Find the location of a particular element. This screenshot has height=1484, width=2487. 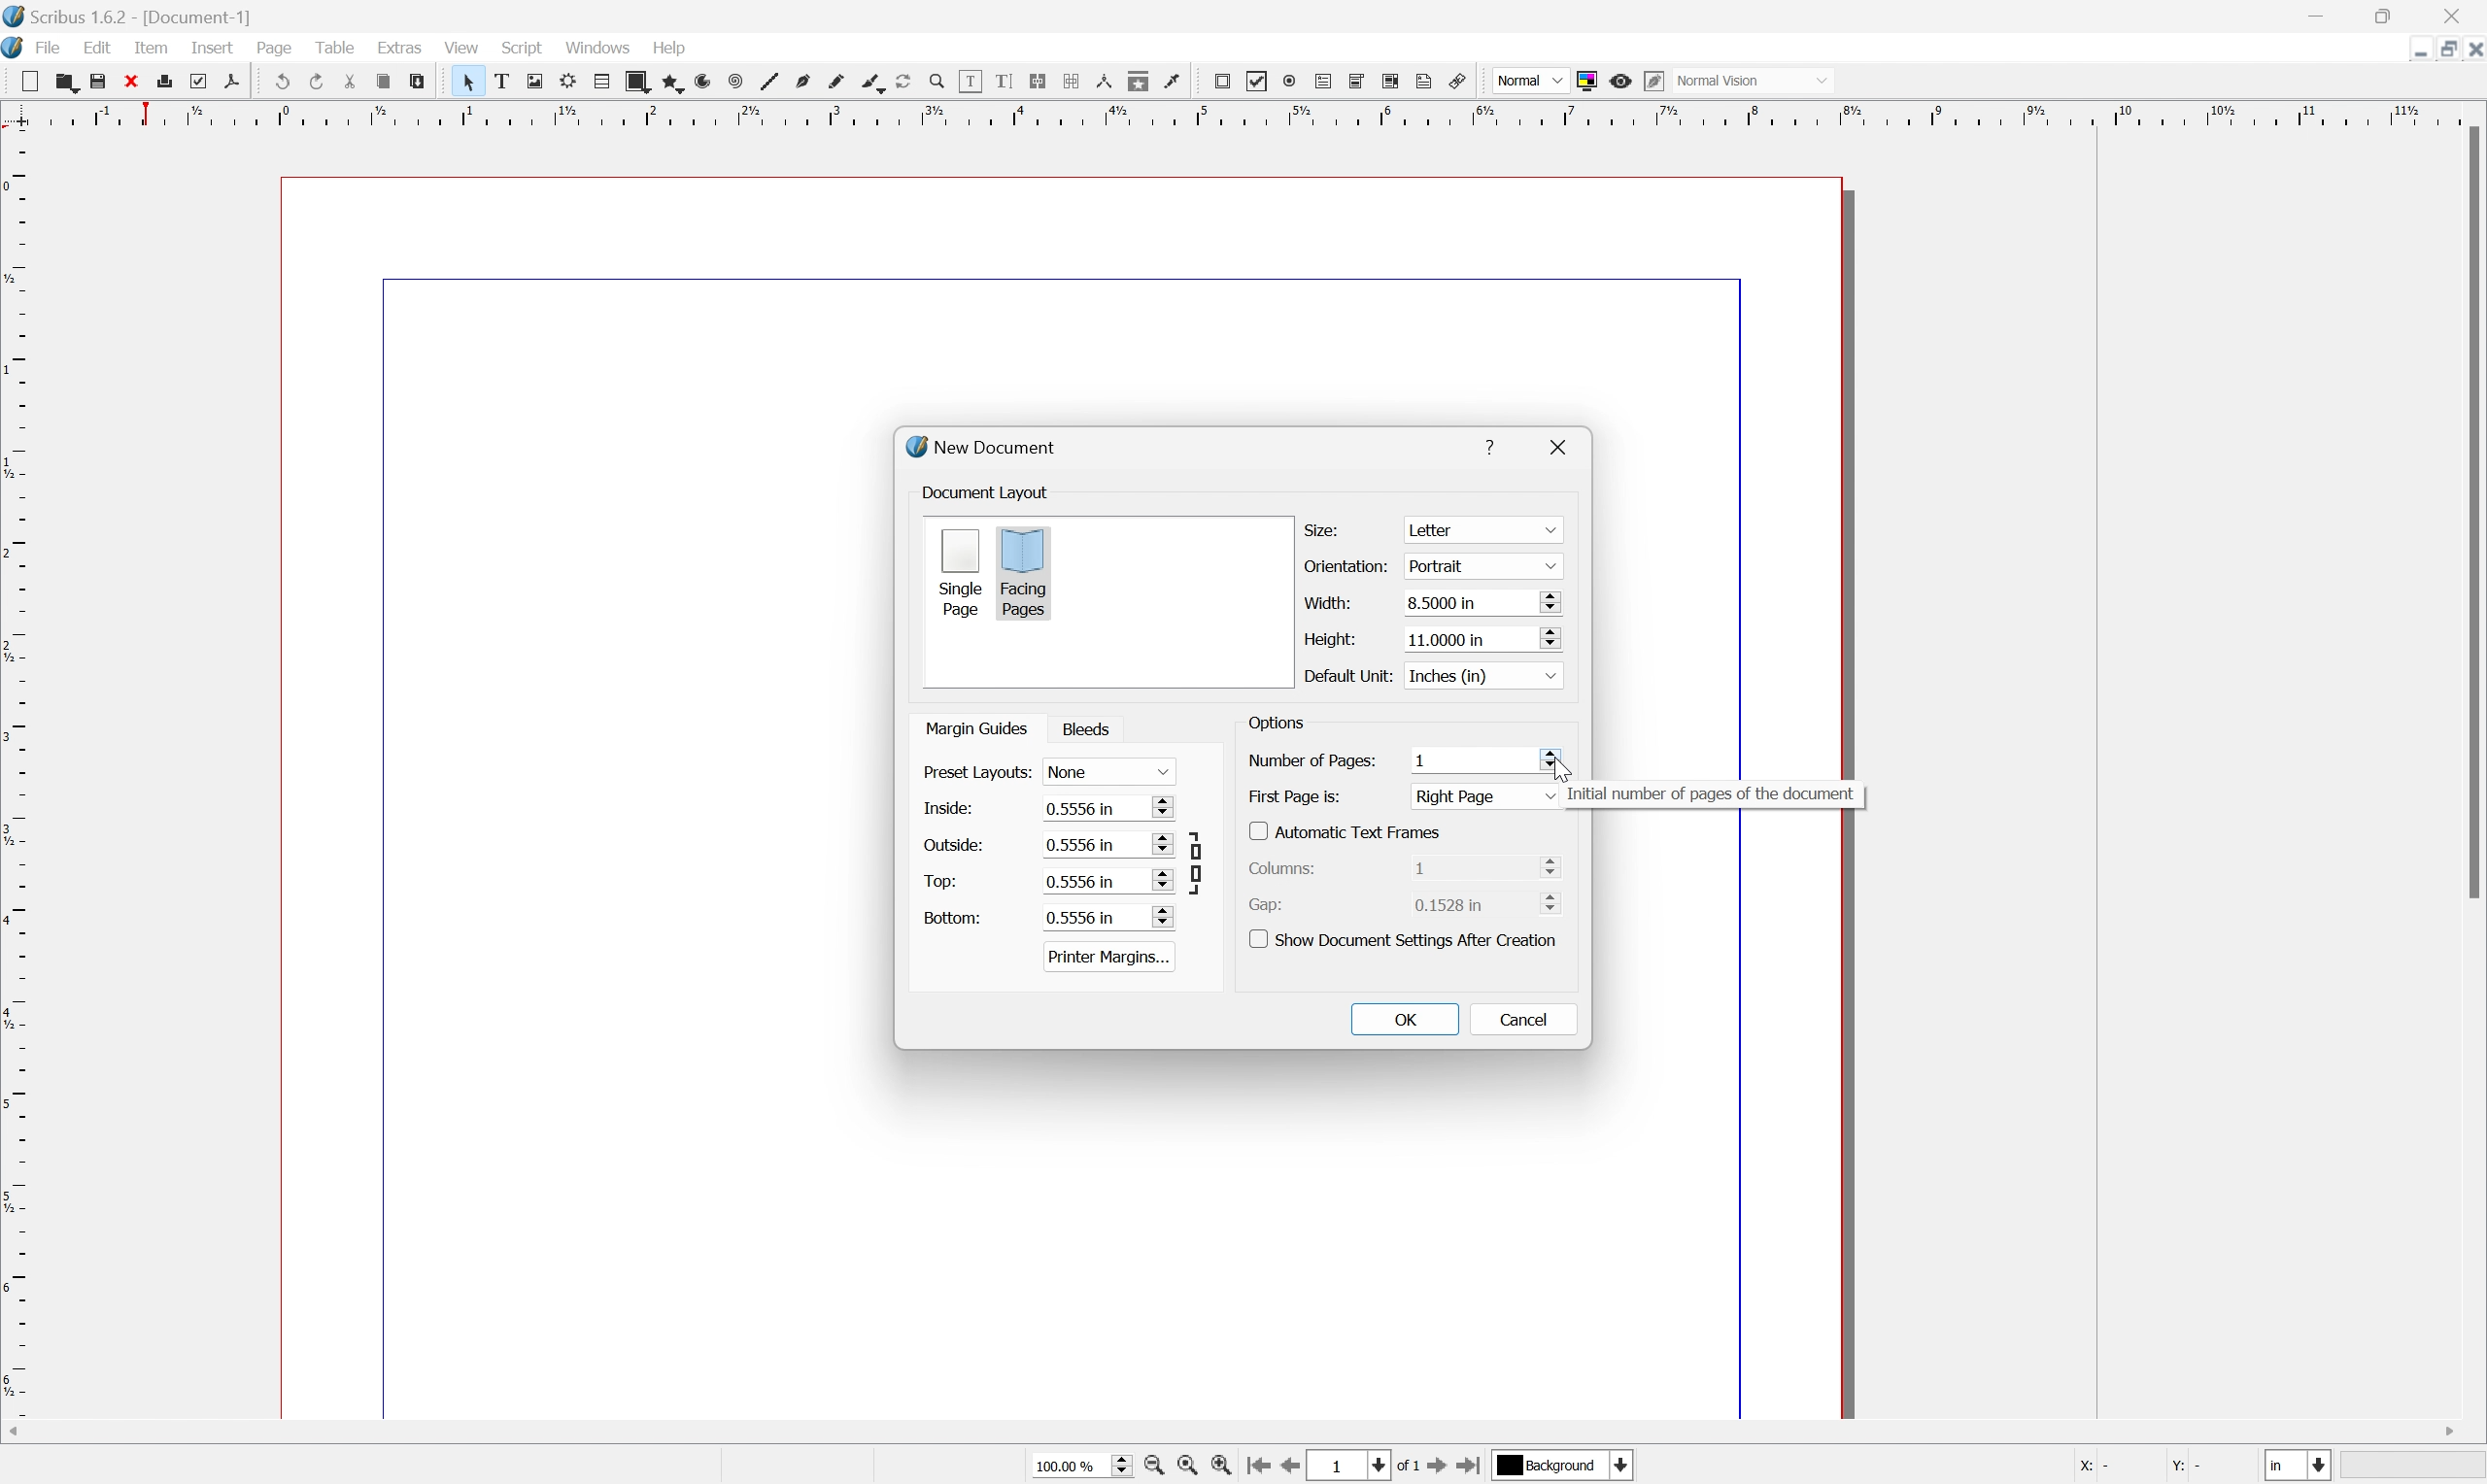

preset layout is located at coordinates (975, 773).